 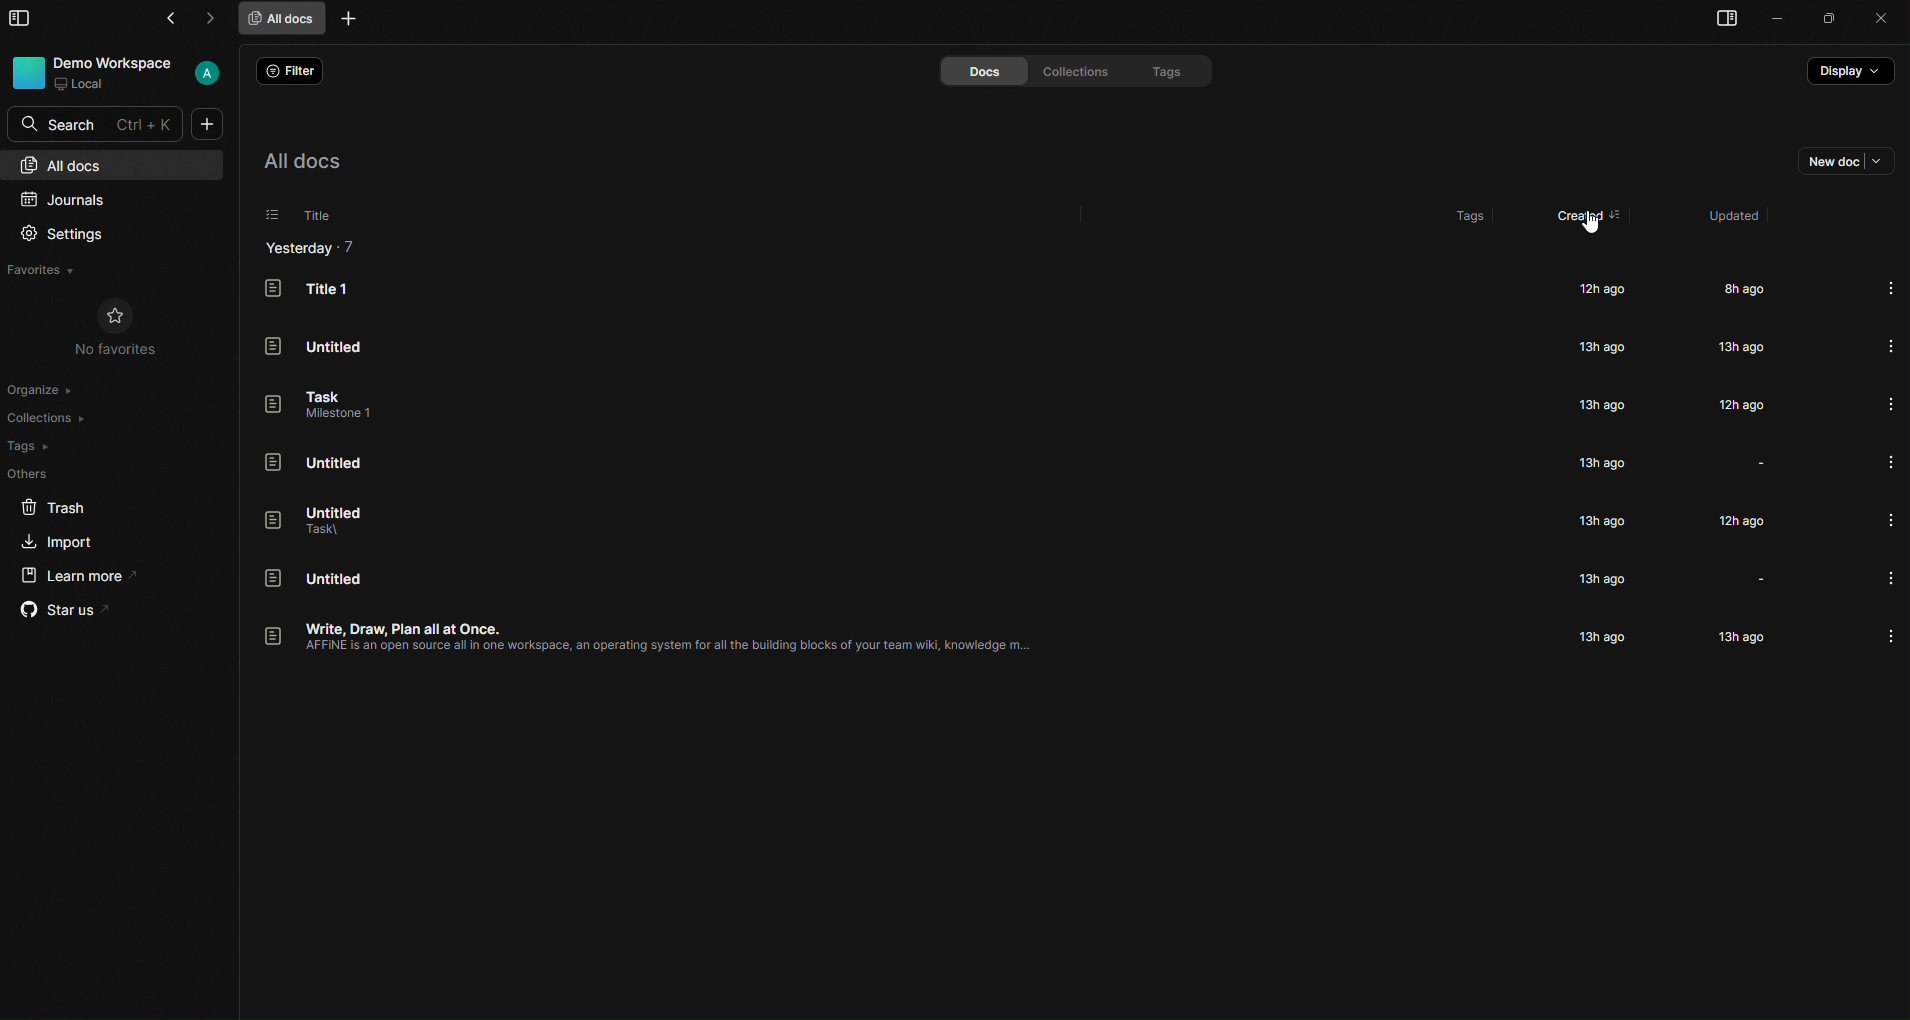 What do you see at coordinates (348, 18) in the screenshot?
I see `new tab` at bounding box center [348, 18].